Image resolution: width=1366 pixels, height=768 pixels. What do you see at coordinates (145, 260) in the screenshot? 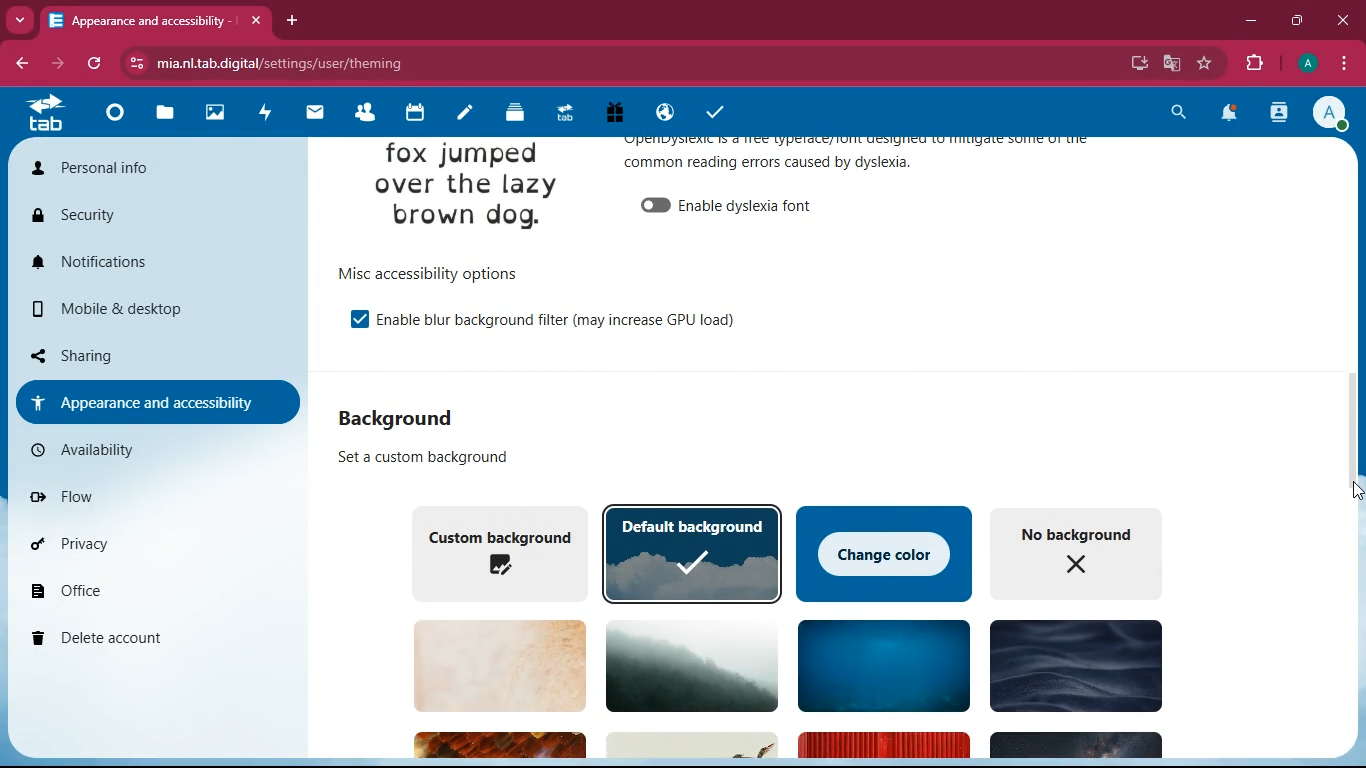
I see `notifications` at bounding box center [145, 260].